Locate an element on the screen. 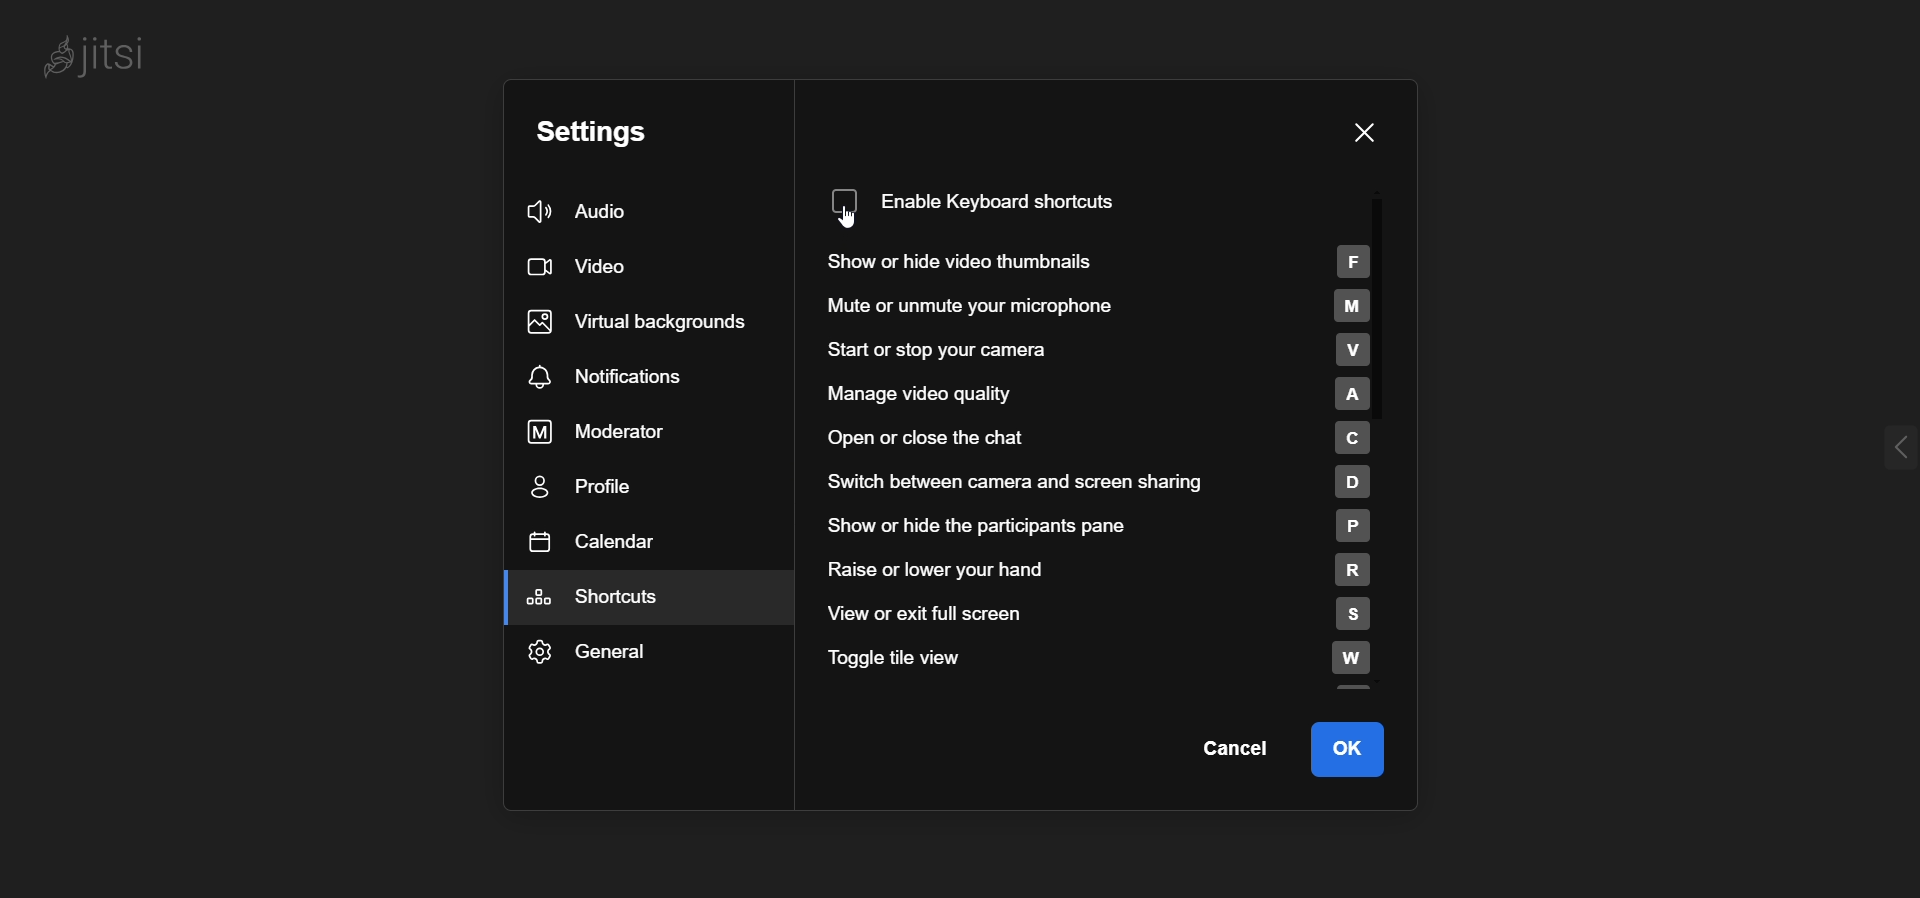 The image size is (1920, 898). disabled keyboard shortcut is located at coordinates (1004, 199).